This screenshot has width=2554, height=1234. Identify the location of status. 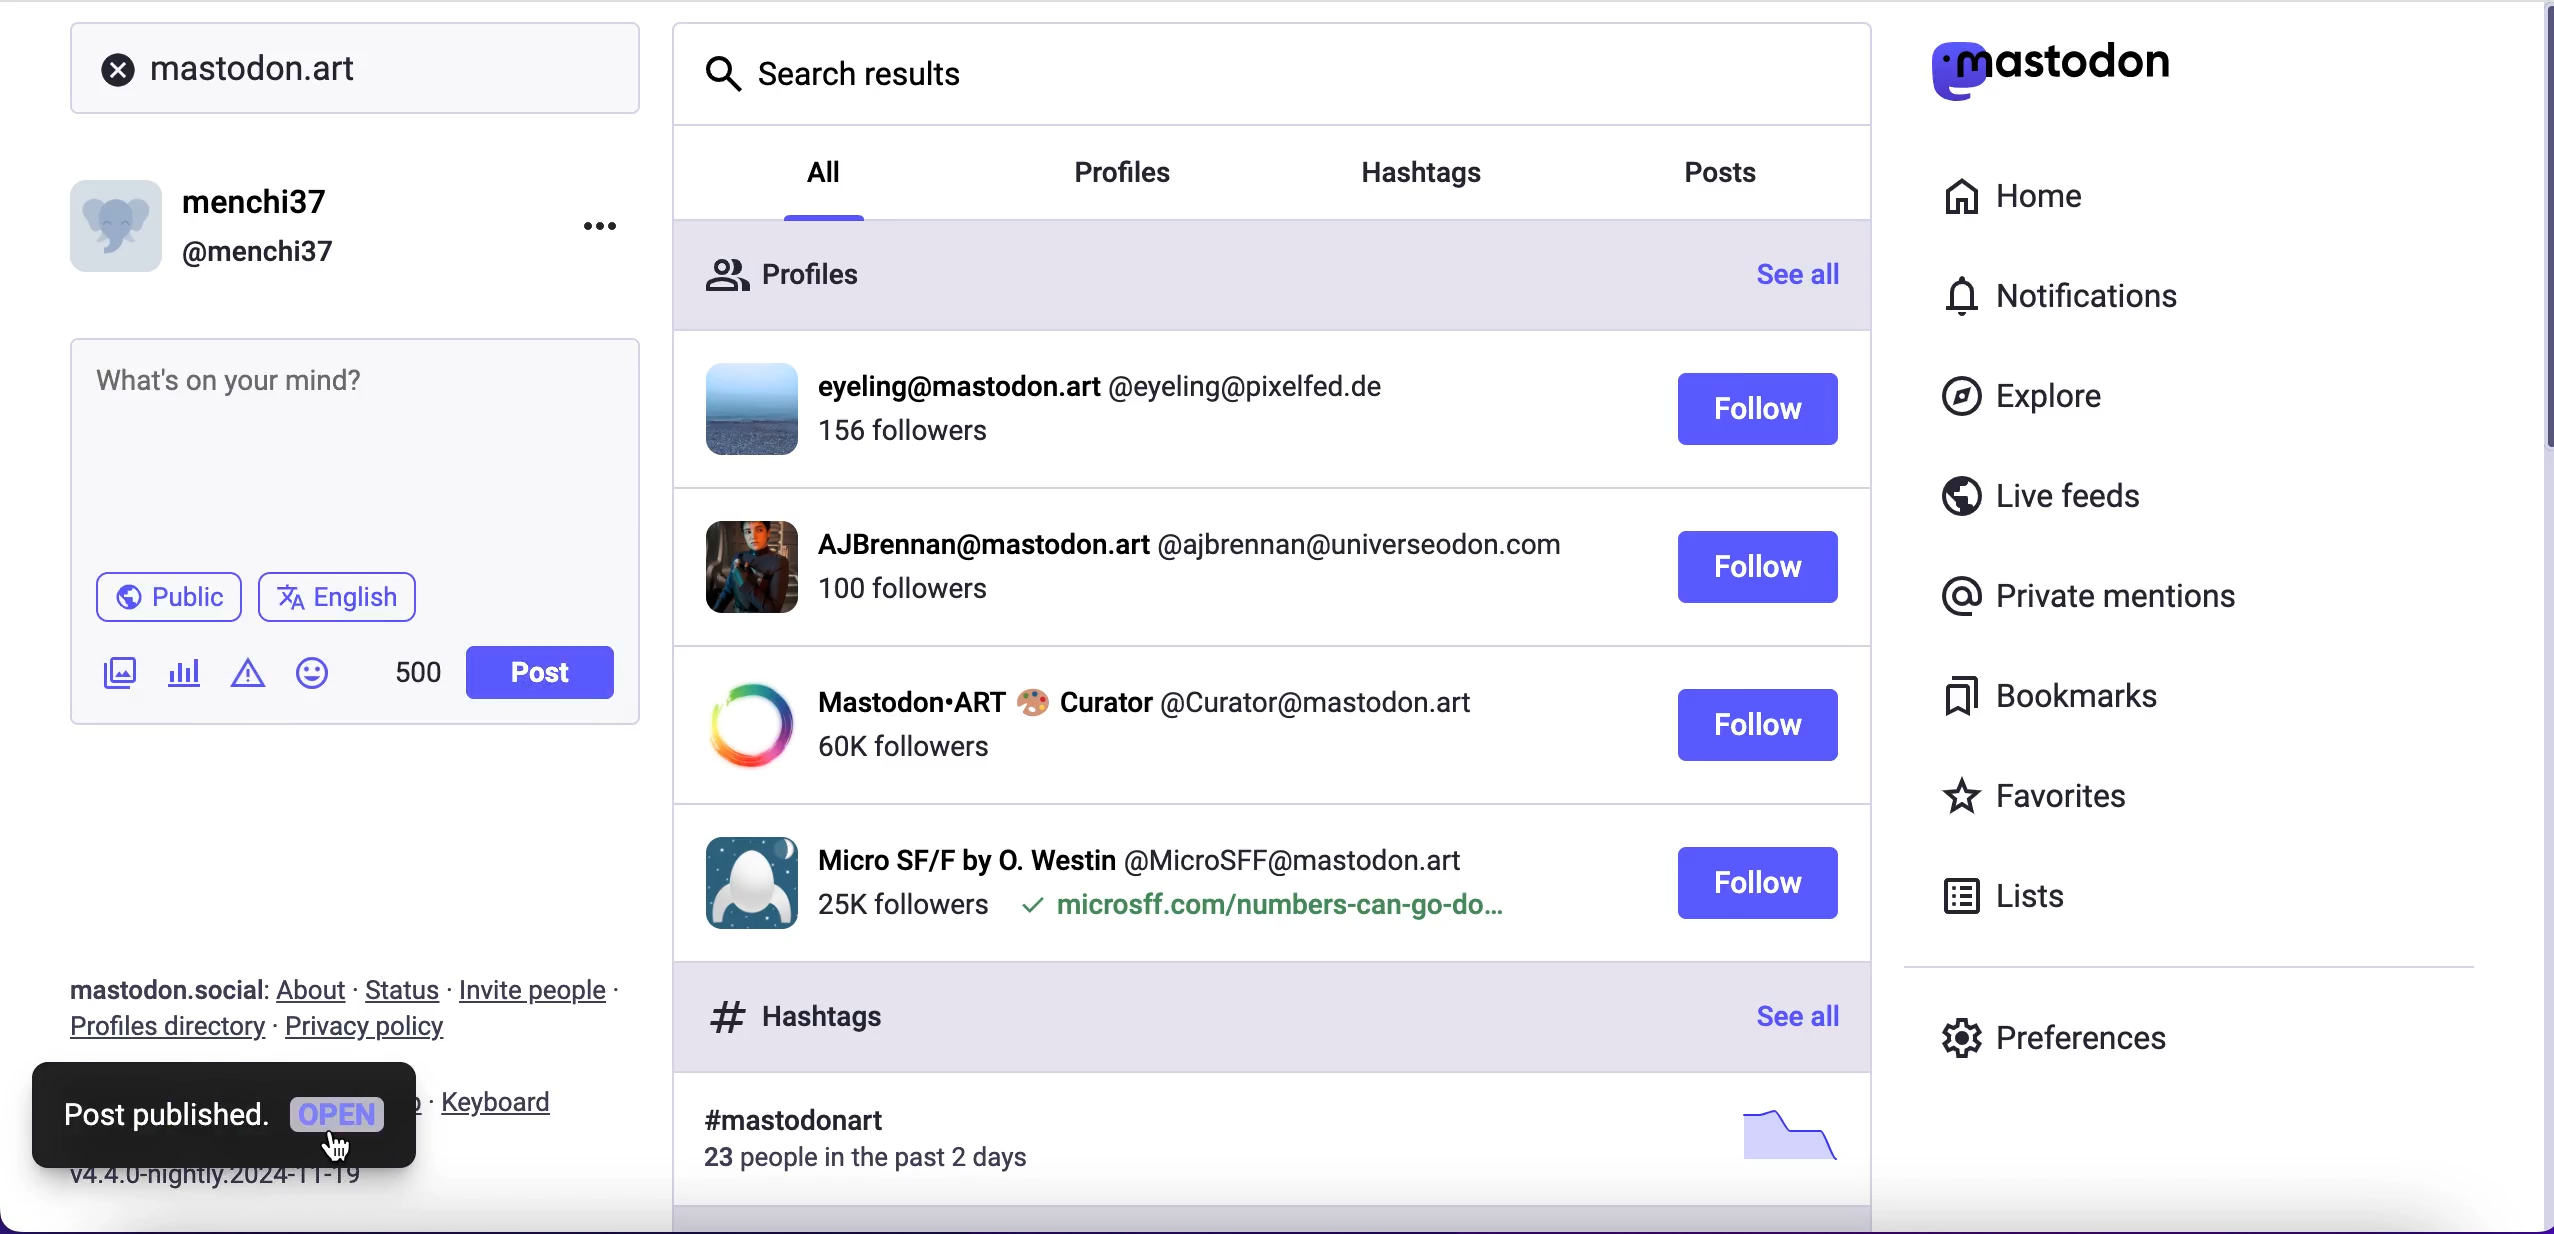
(404, 990).